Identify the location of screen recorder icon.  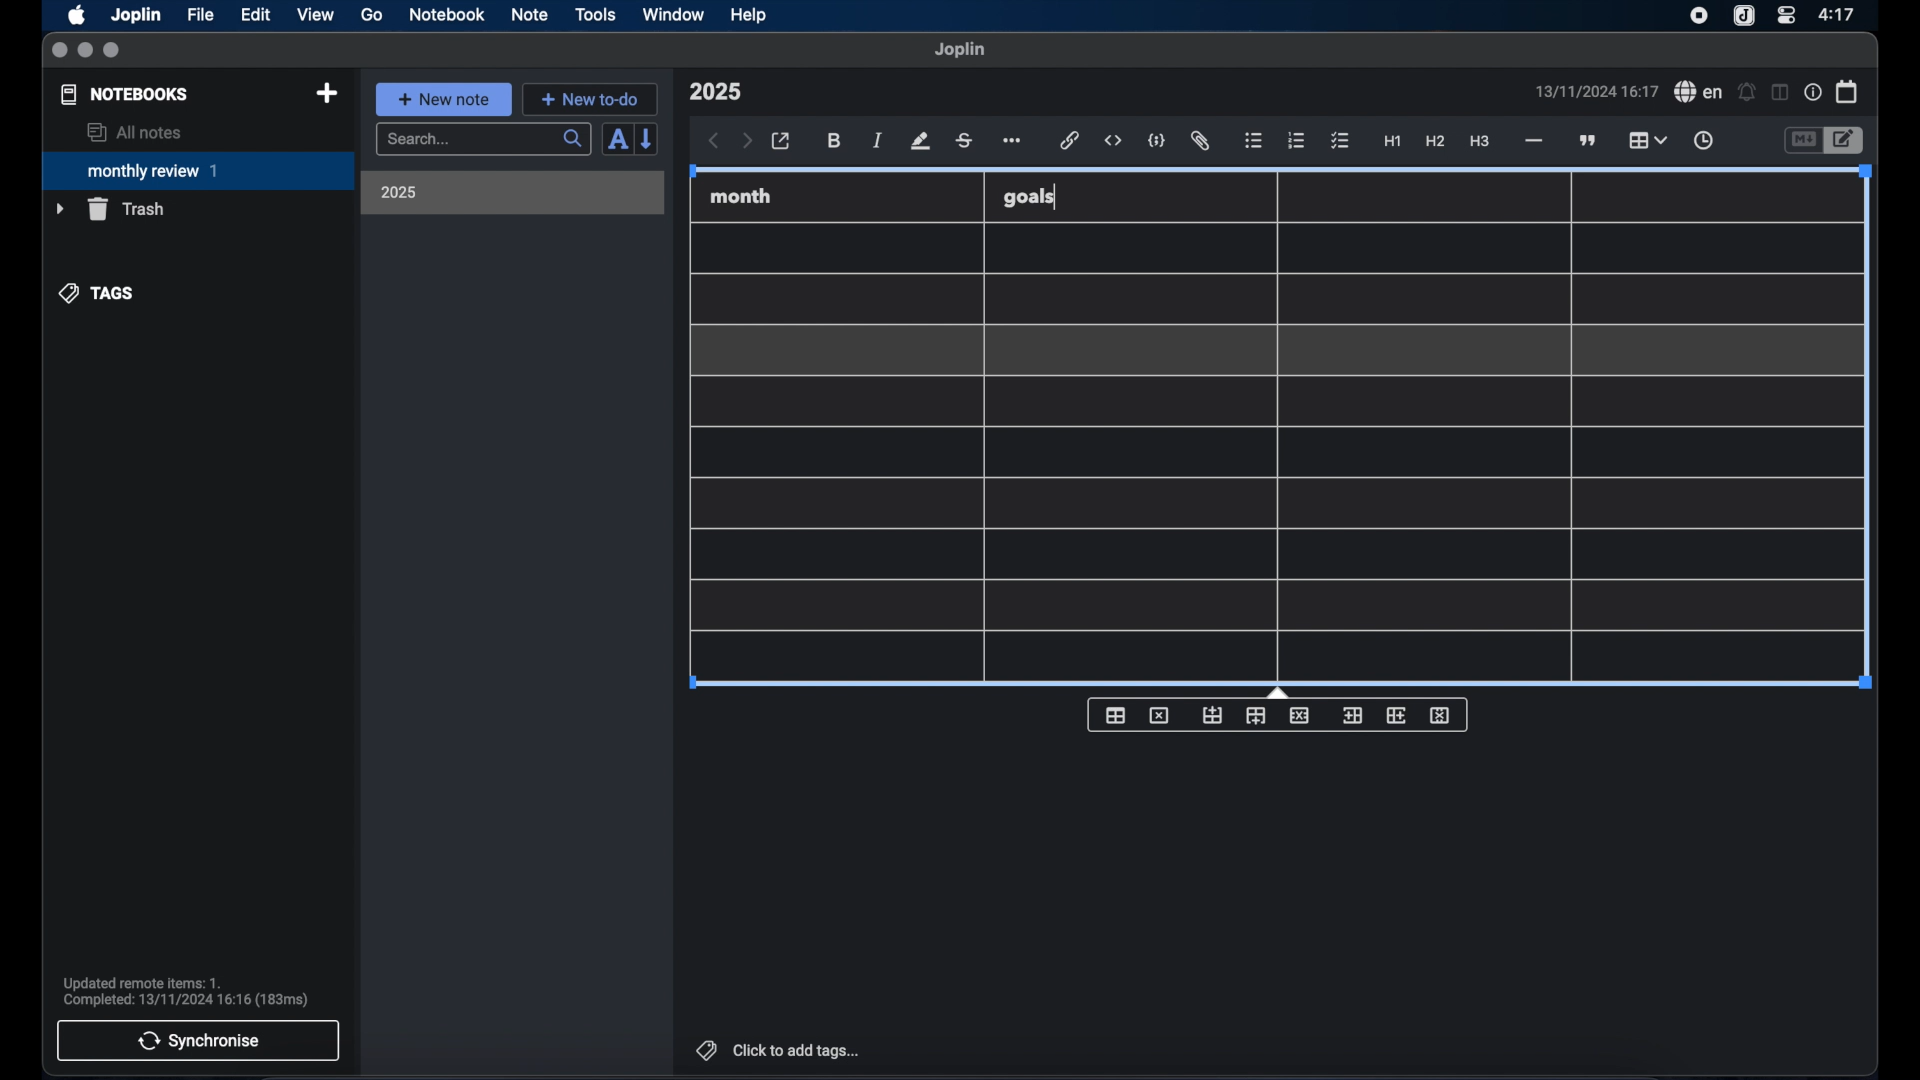
(1699, 16).